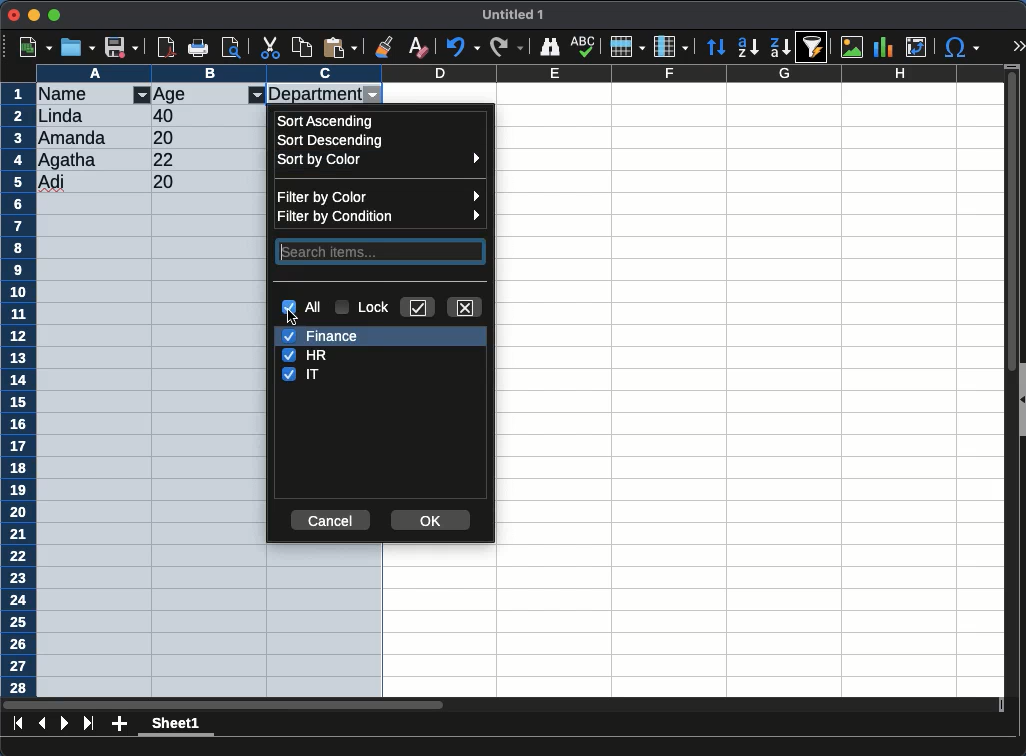 Image resolution: width=1026 pixels, height=756 pixels. I want to click on rows, so click(626, 47).